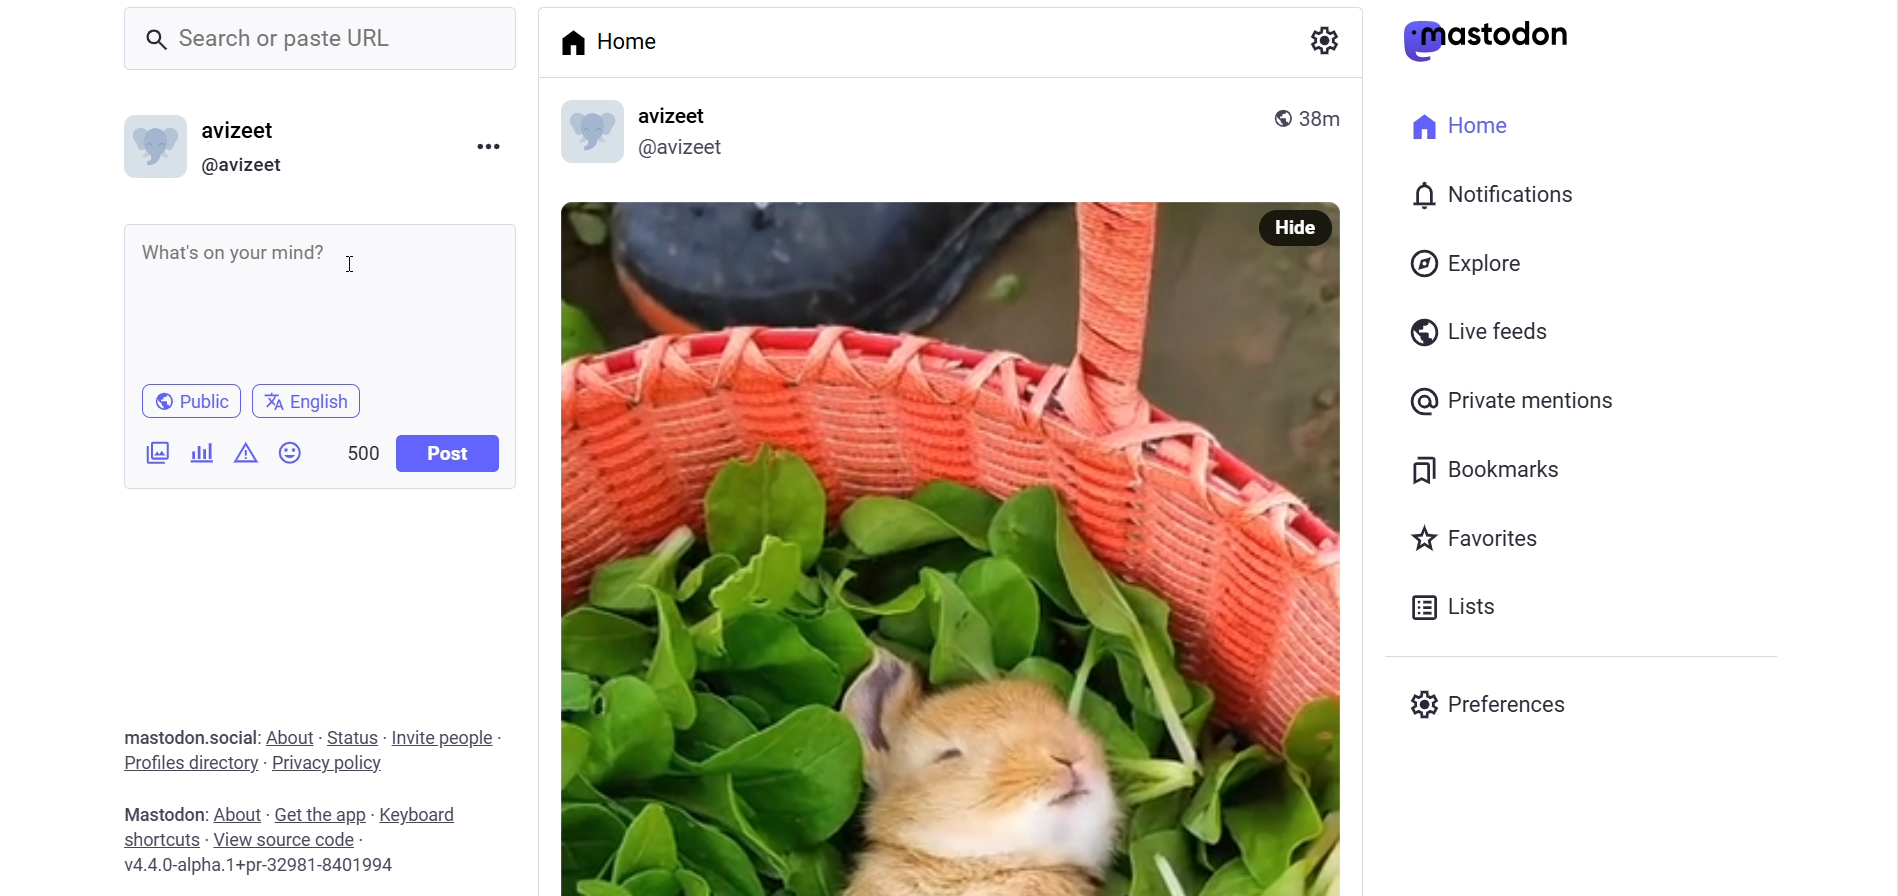 The height and width of the screenshot is (896, 1898). I want to click on display picture, so click(588, 130).